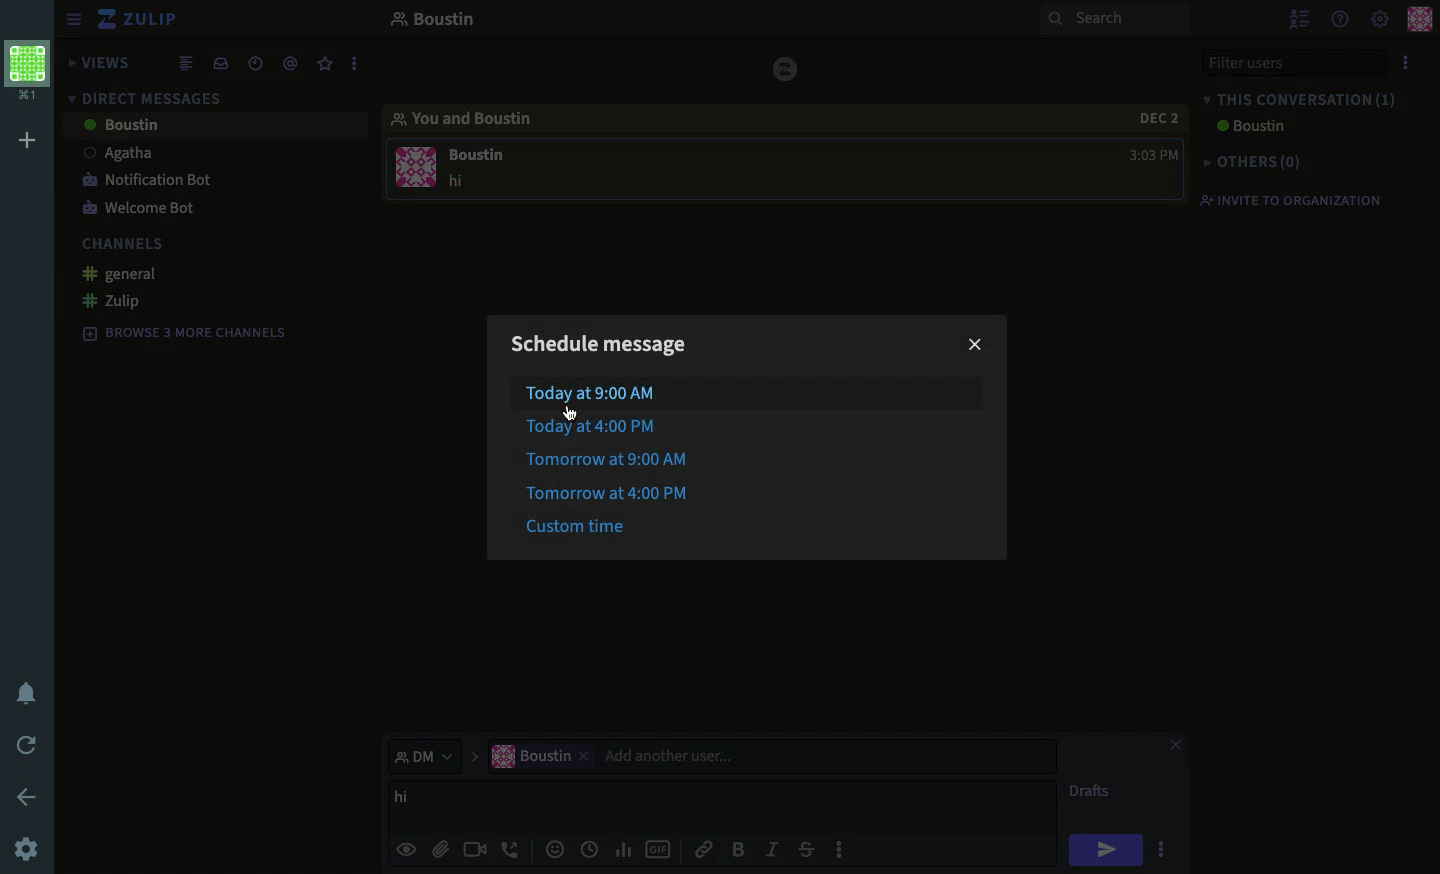 The height and width of the screenshot is (874, 1440). Describe the element at coordinates (976, 345) in the screenshot. I see `close` at that location.